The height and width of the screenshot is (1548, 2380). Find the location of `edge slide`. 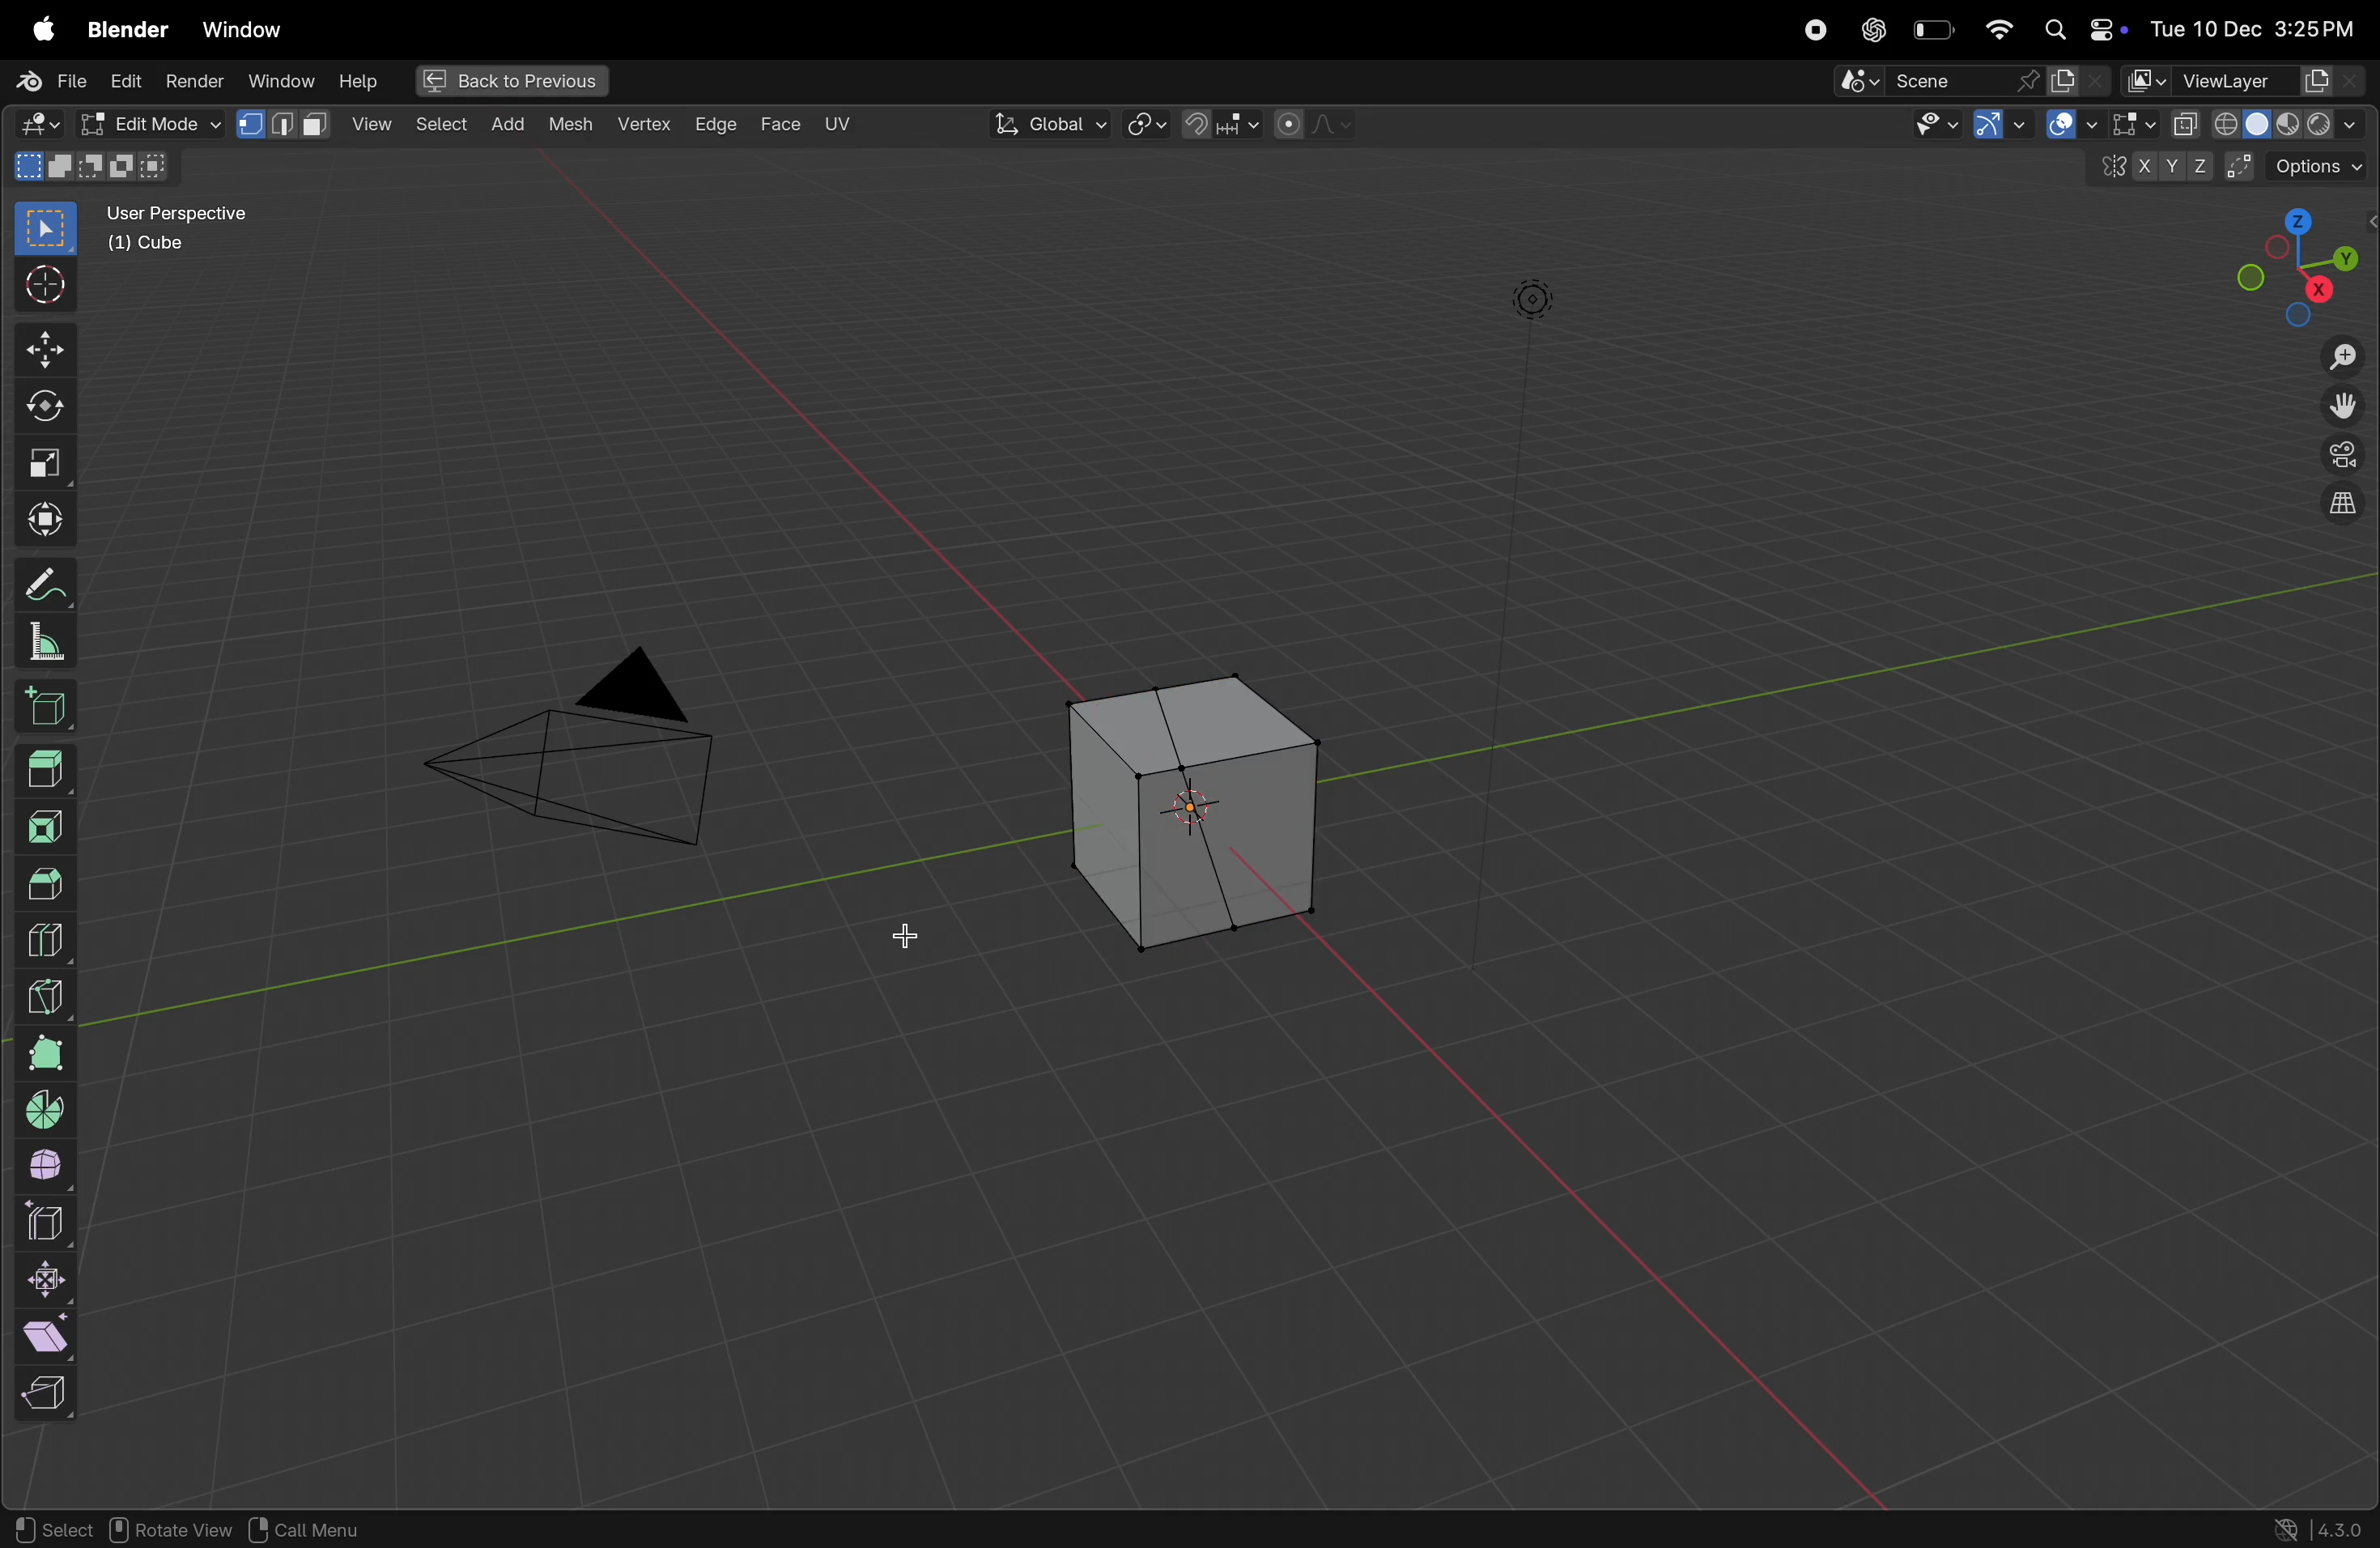

edge slide is located at coordinates (50, 1223).